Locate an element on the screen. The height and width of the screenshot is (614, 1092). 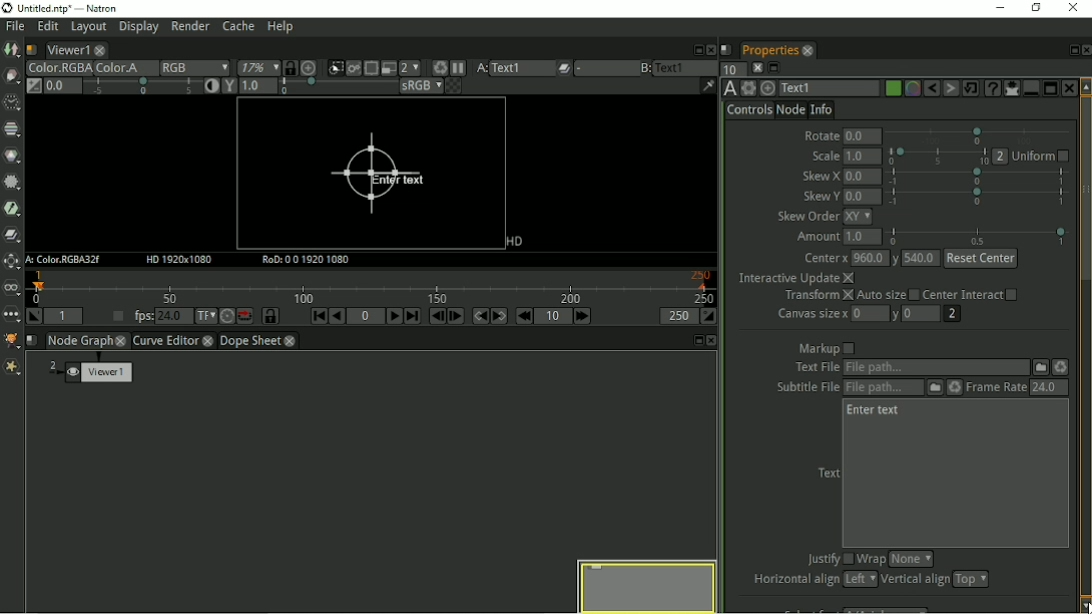
Auto-contrast is located at coordinates (210, 87).